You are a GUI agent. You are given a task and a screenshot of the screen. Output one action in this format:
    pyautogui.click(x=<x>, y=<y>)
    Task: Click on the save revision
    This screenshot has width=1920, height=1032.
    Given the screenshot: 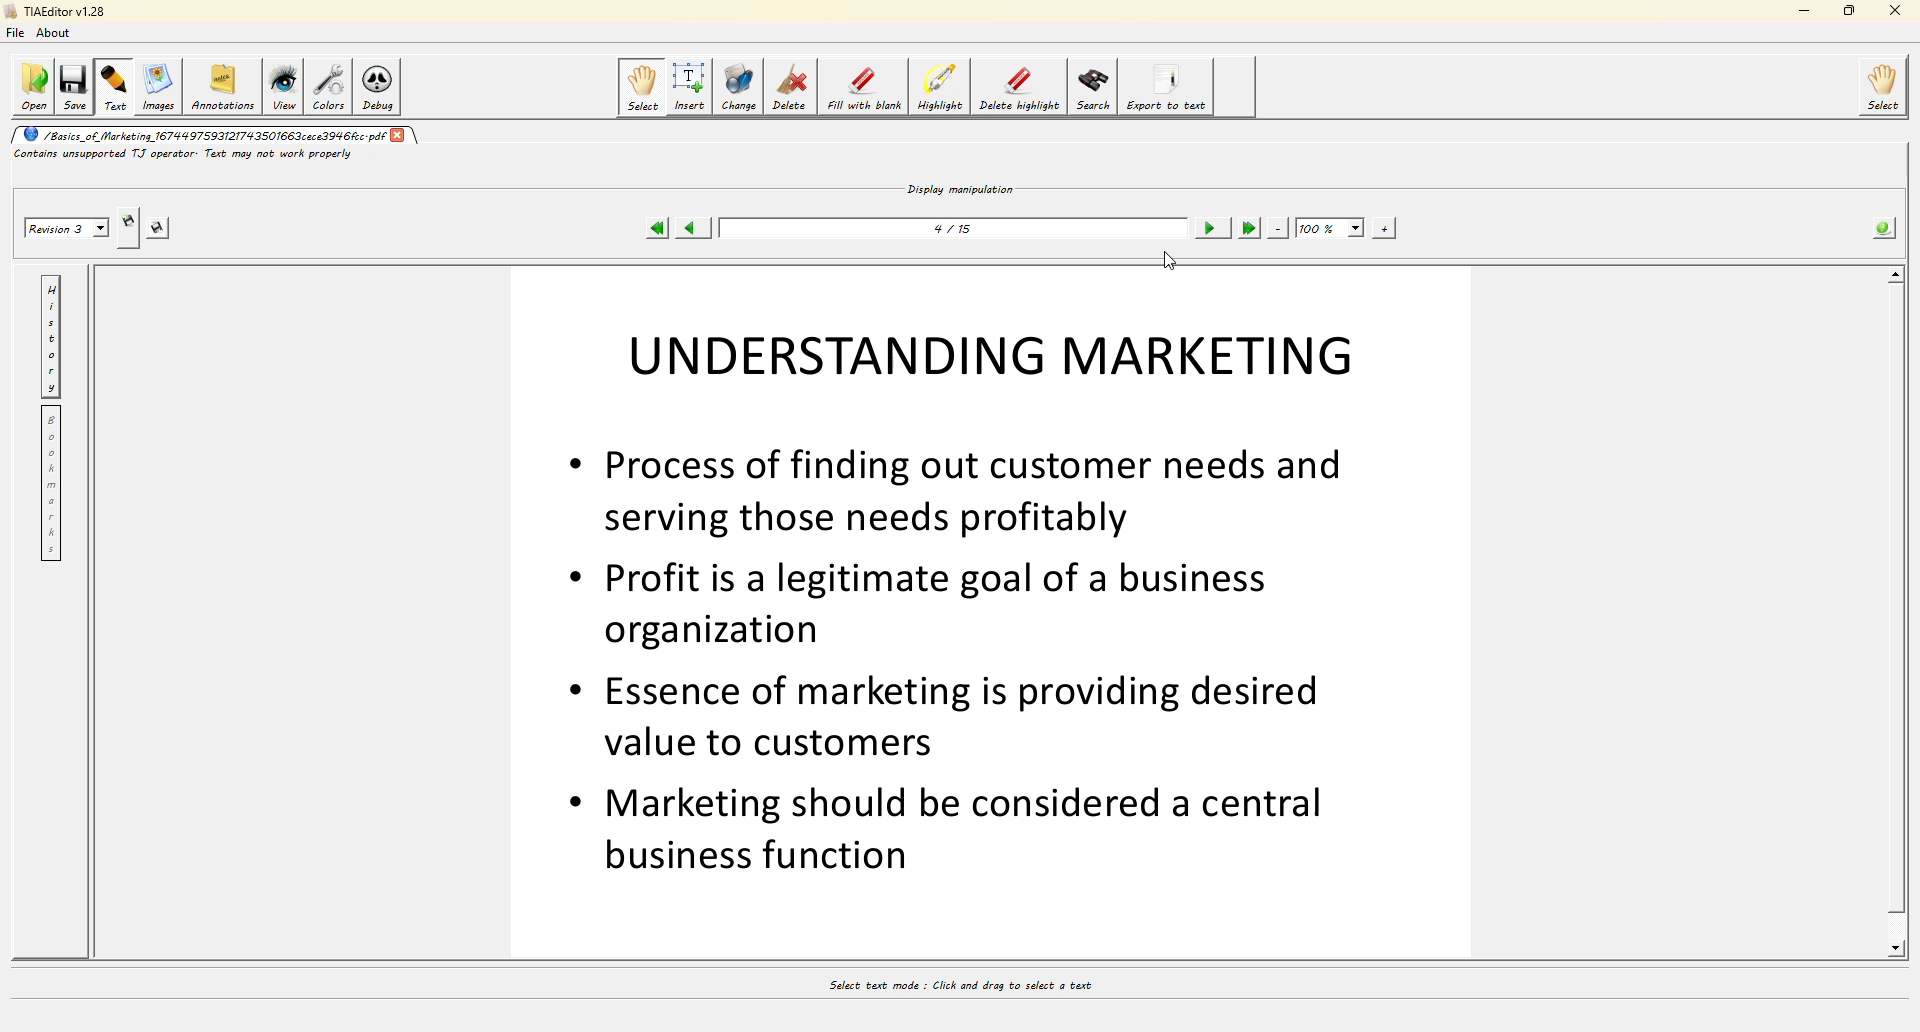 What is the action you would take?
    pyautogui.click(x=160, y=228)
    